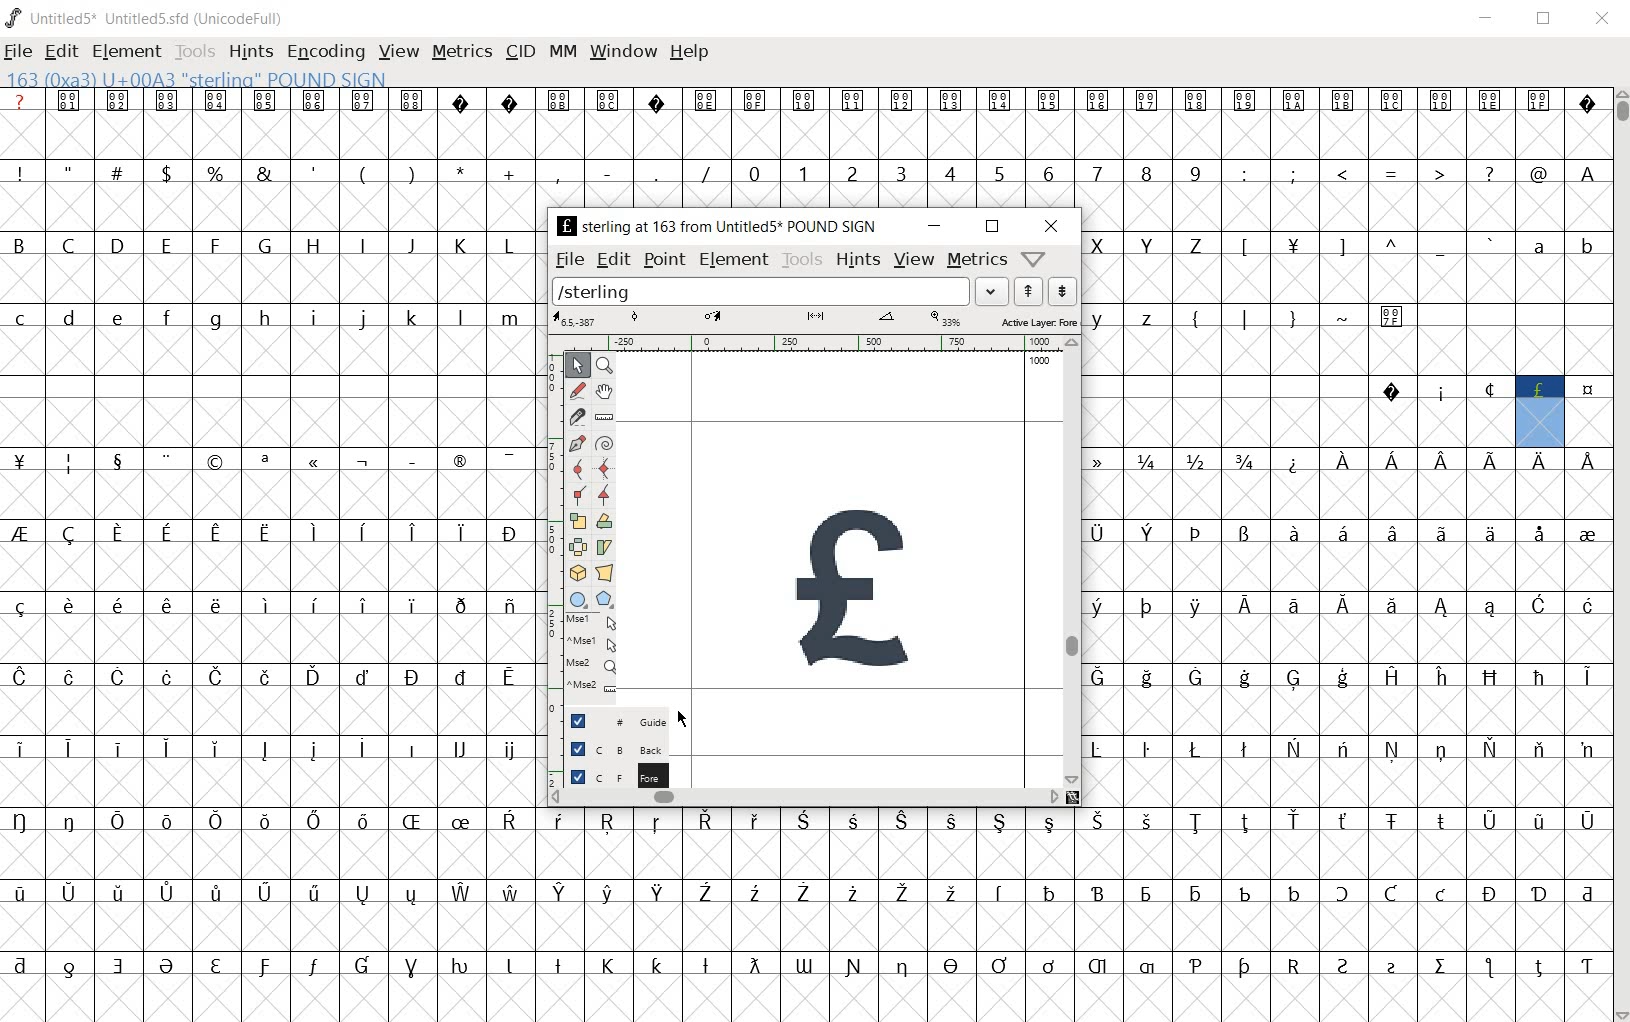  What do you see at coordinates (266, 318) in the screenshot?
I see `h` at bounding box center [266, 318].